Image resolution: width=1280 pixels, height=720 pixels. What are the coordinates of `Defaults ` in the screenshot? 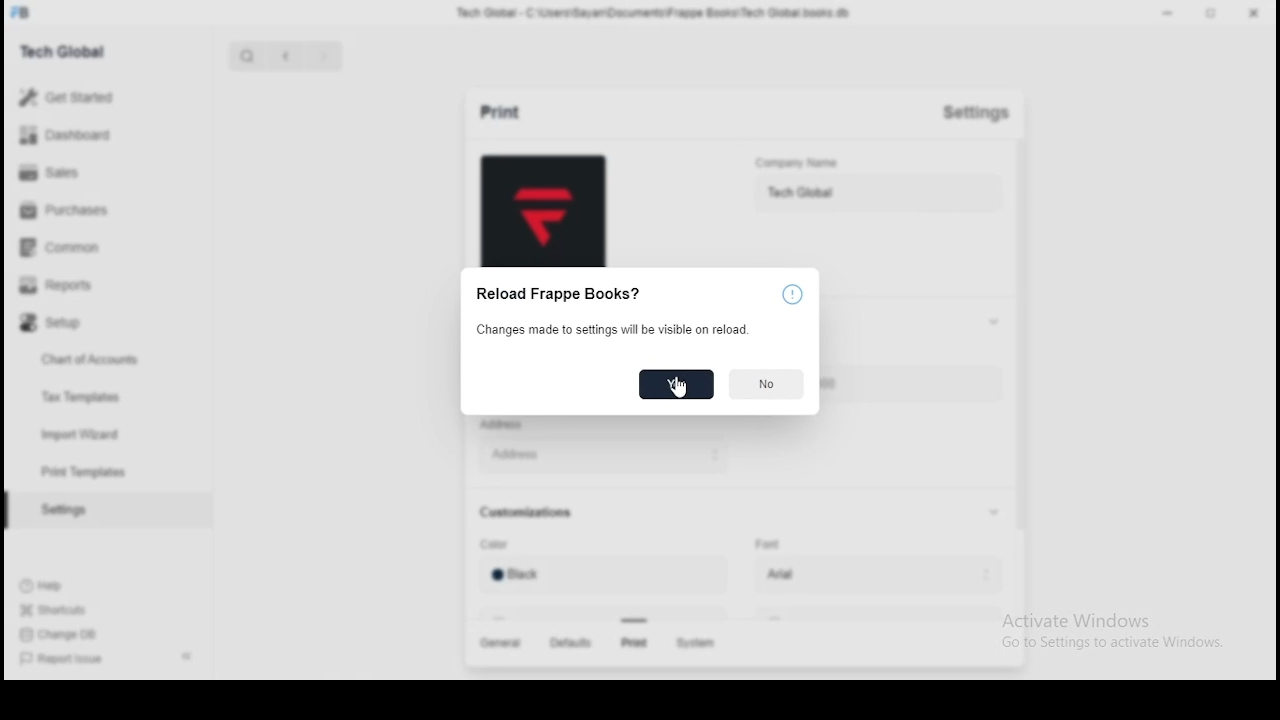 It's located at (569, 645).